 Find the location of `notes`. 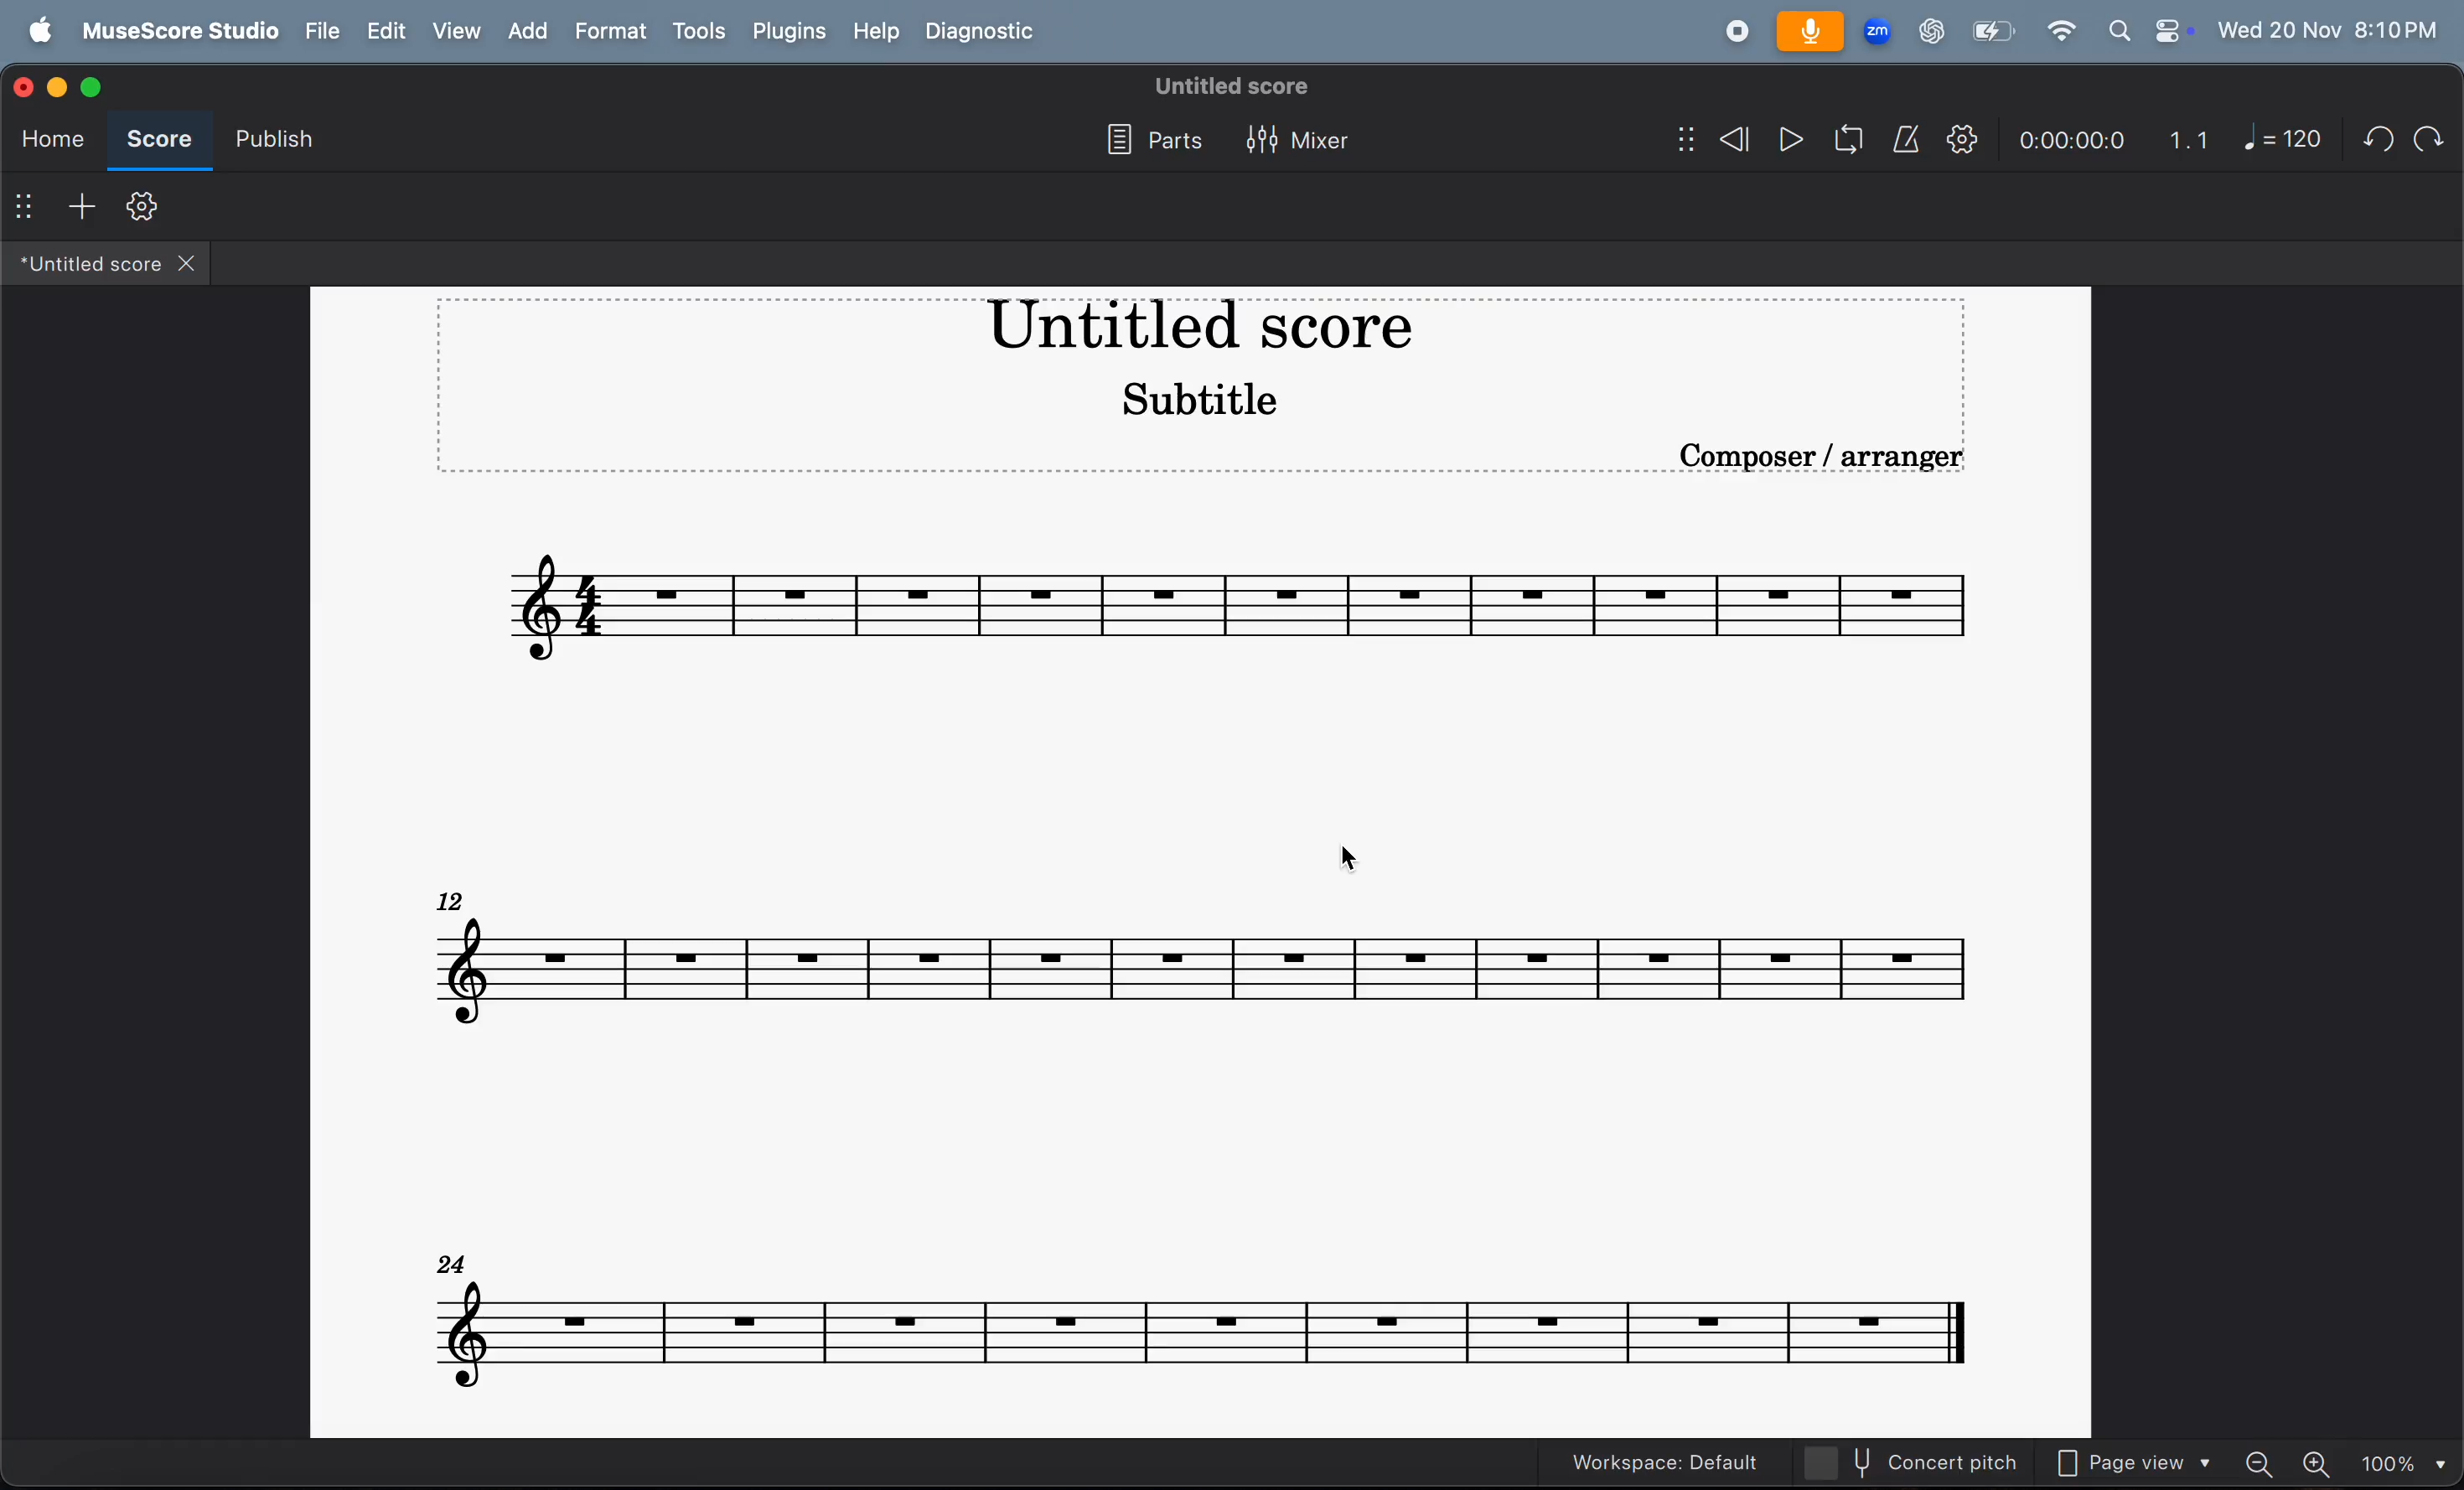

notes is located at coordinates (1242, 609).